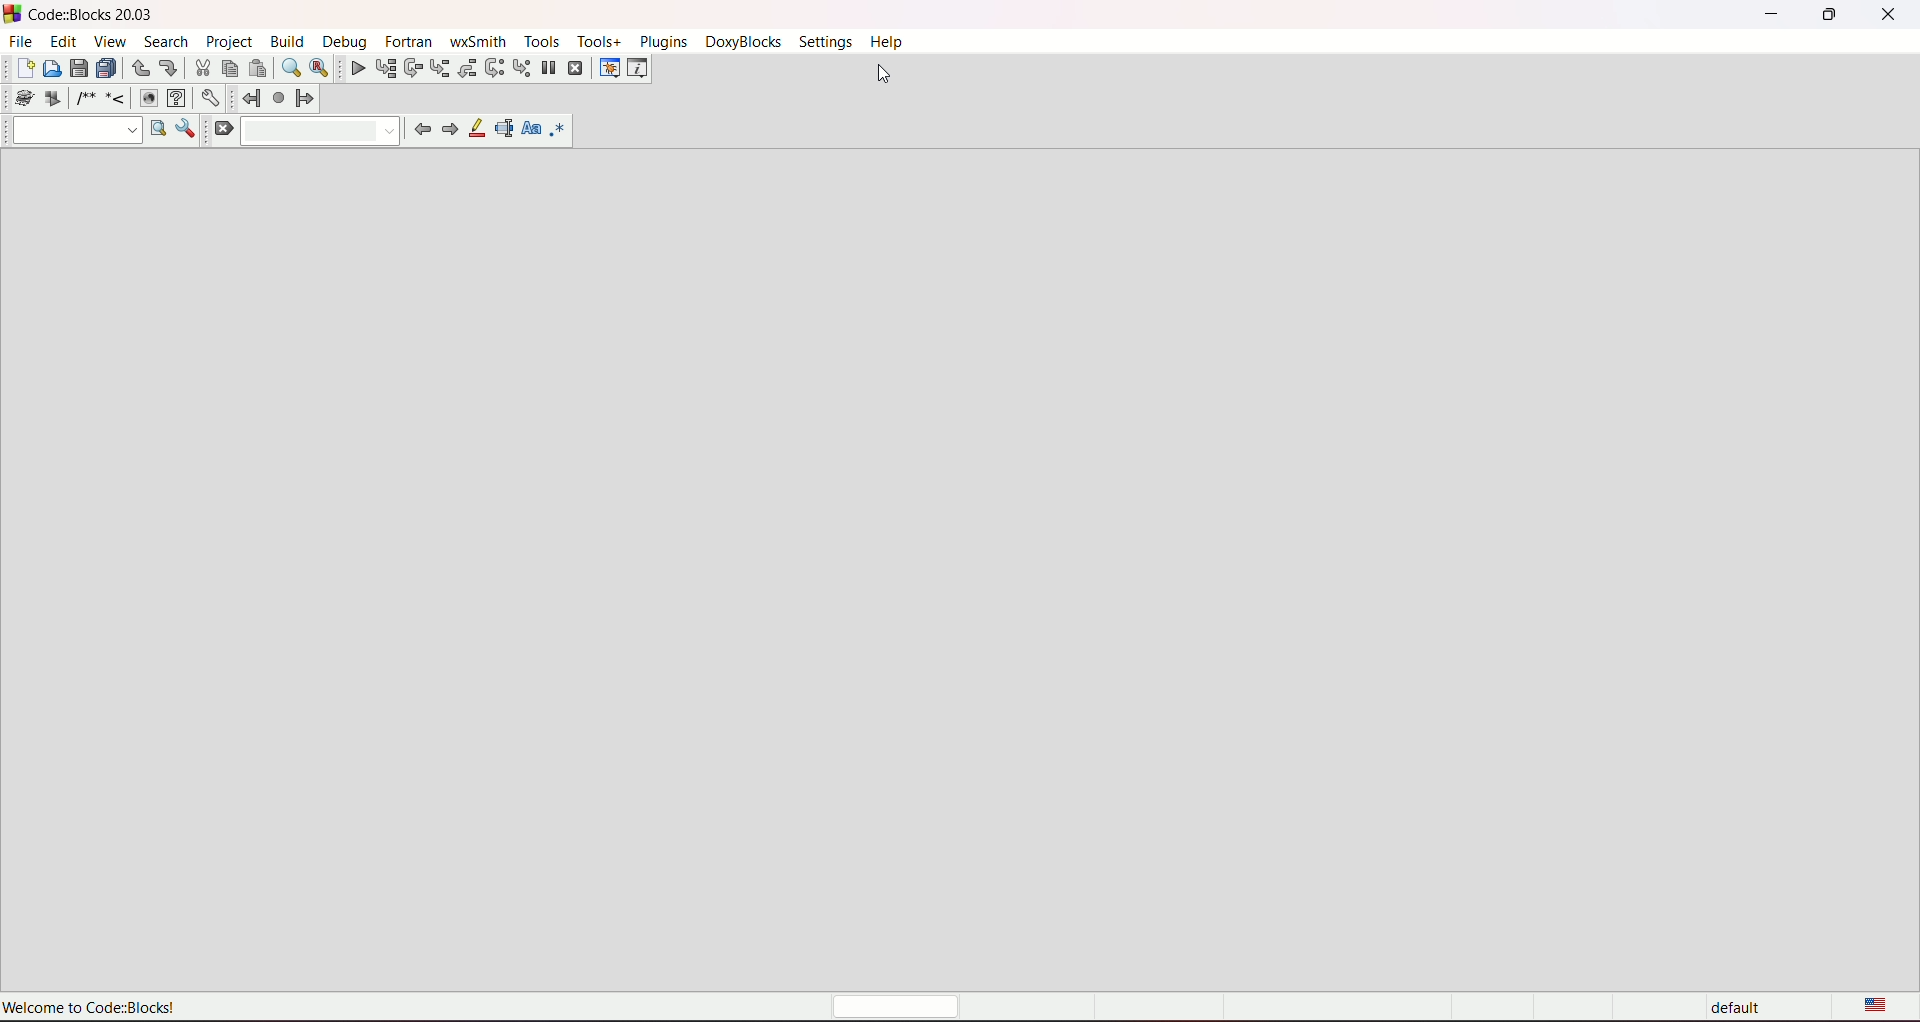 The width and height of the screenshot is (1920, 1022). What do you see at coordinates (133, 130) in the screenshot?
I see `Drop dpwn` at bounding box center [133, 130].